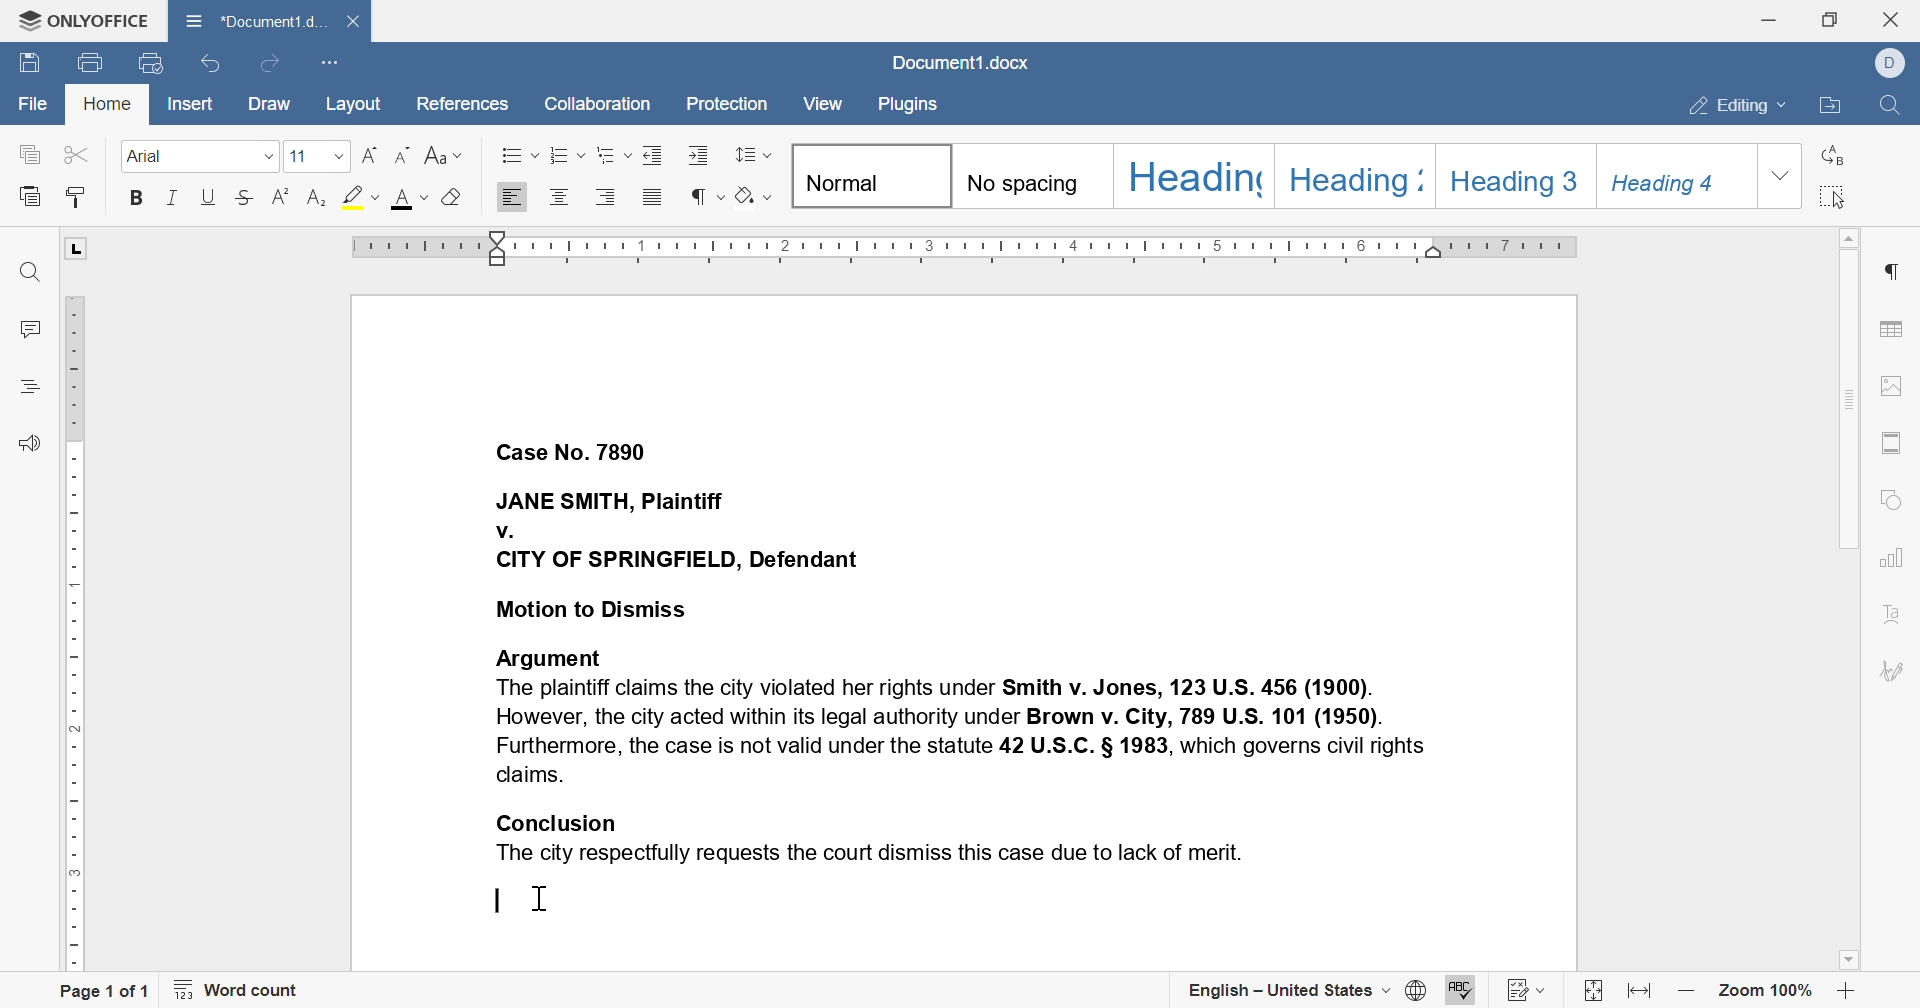 This screenshot has width=1920, height=1008. What do you see at coordinates (1890, 559) in the screenshot?
I see `chart settings` at bounding box center [1890, 559].